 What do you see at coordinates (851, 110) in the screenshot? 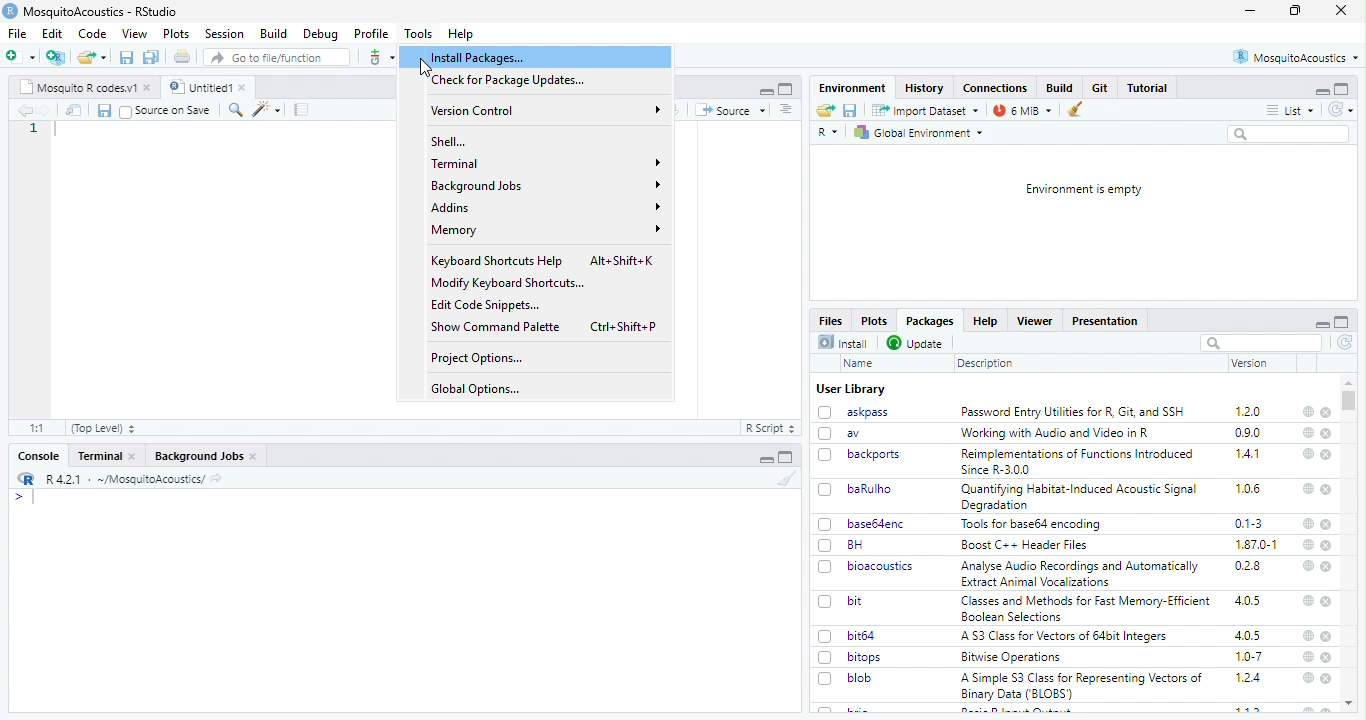
I see `save` at bounding box center [851, 110].